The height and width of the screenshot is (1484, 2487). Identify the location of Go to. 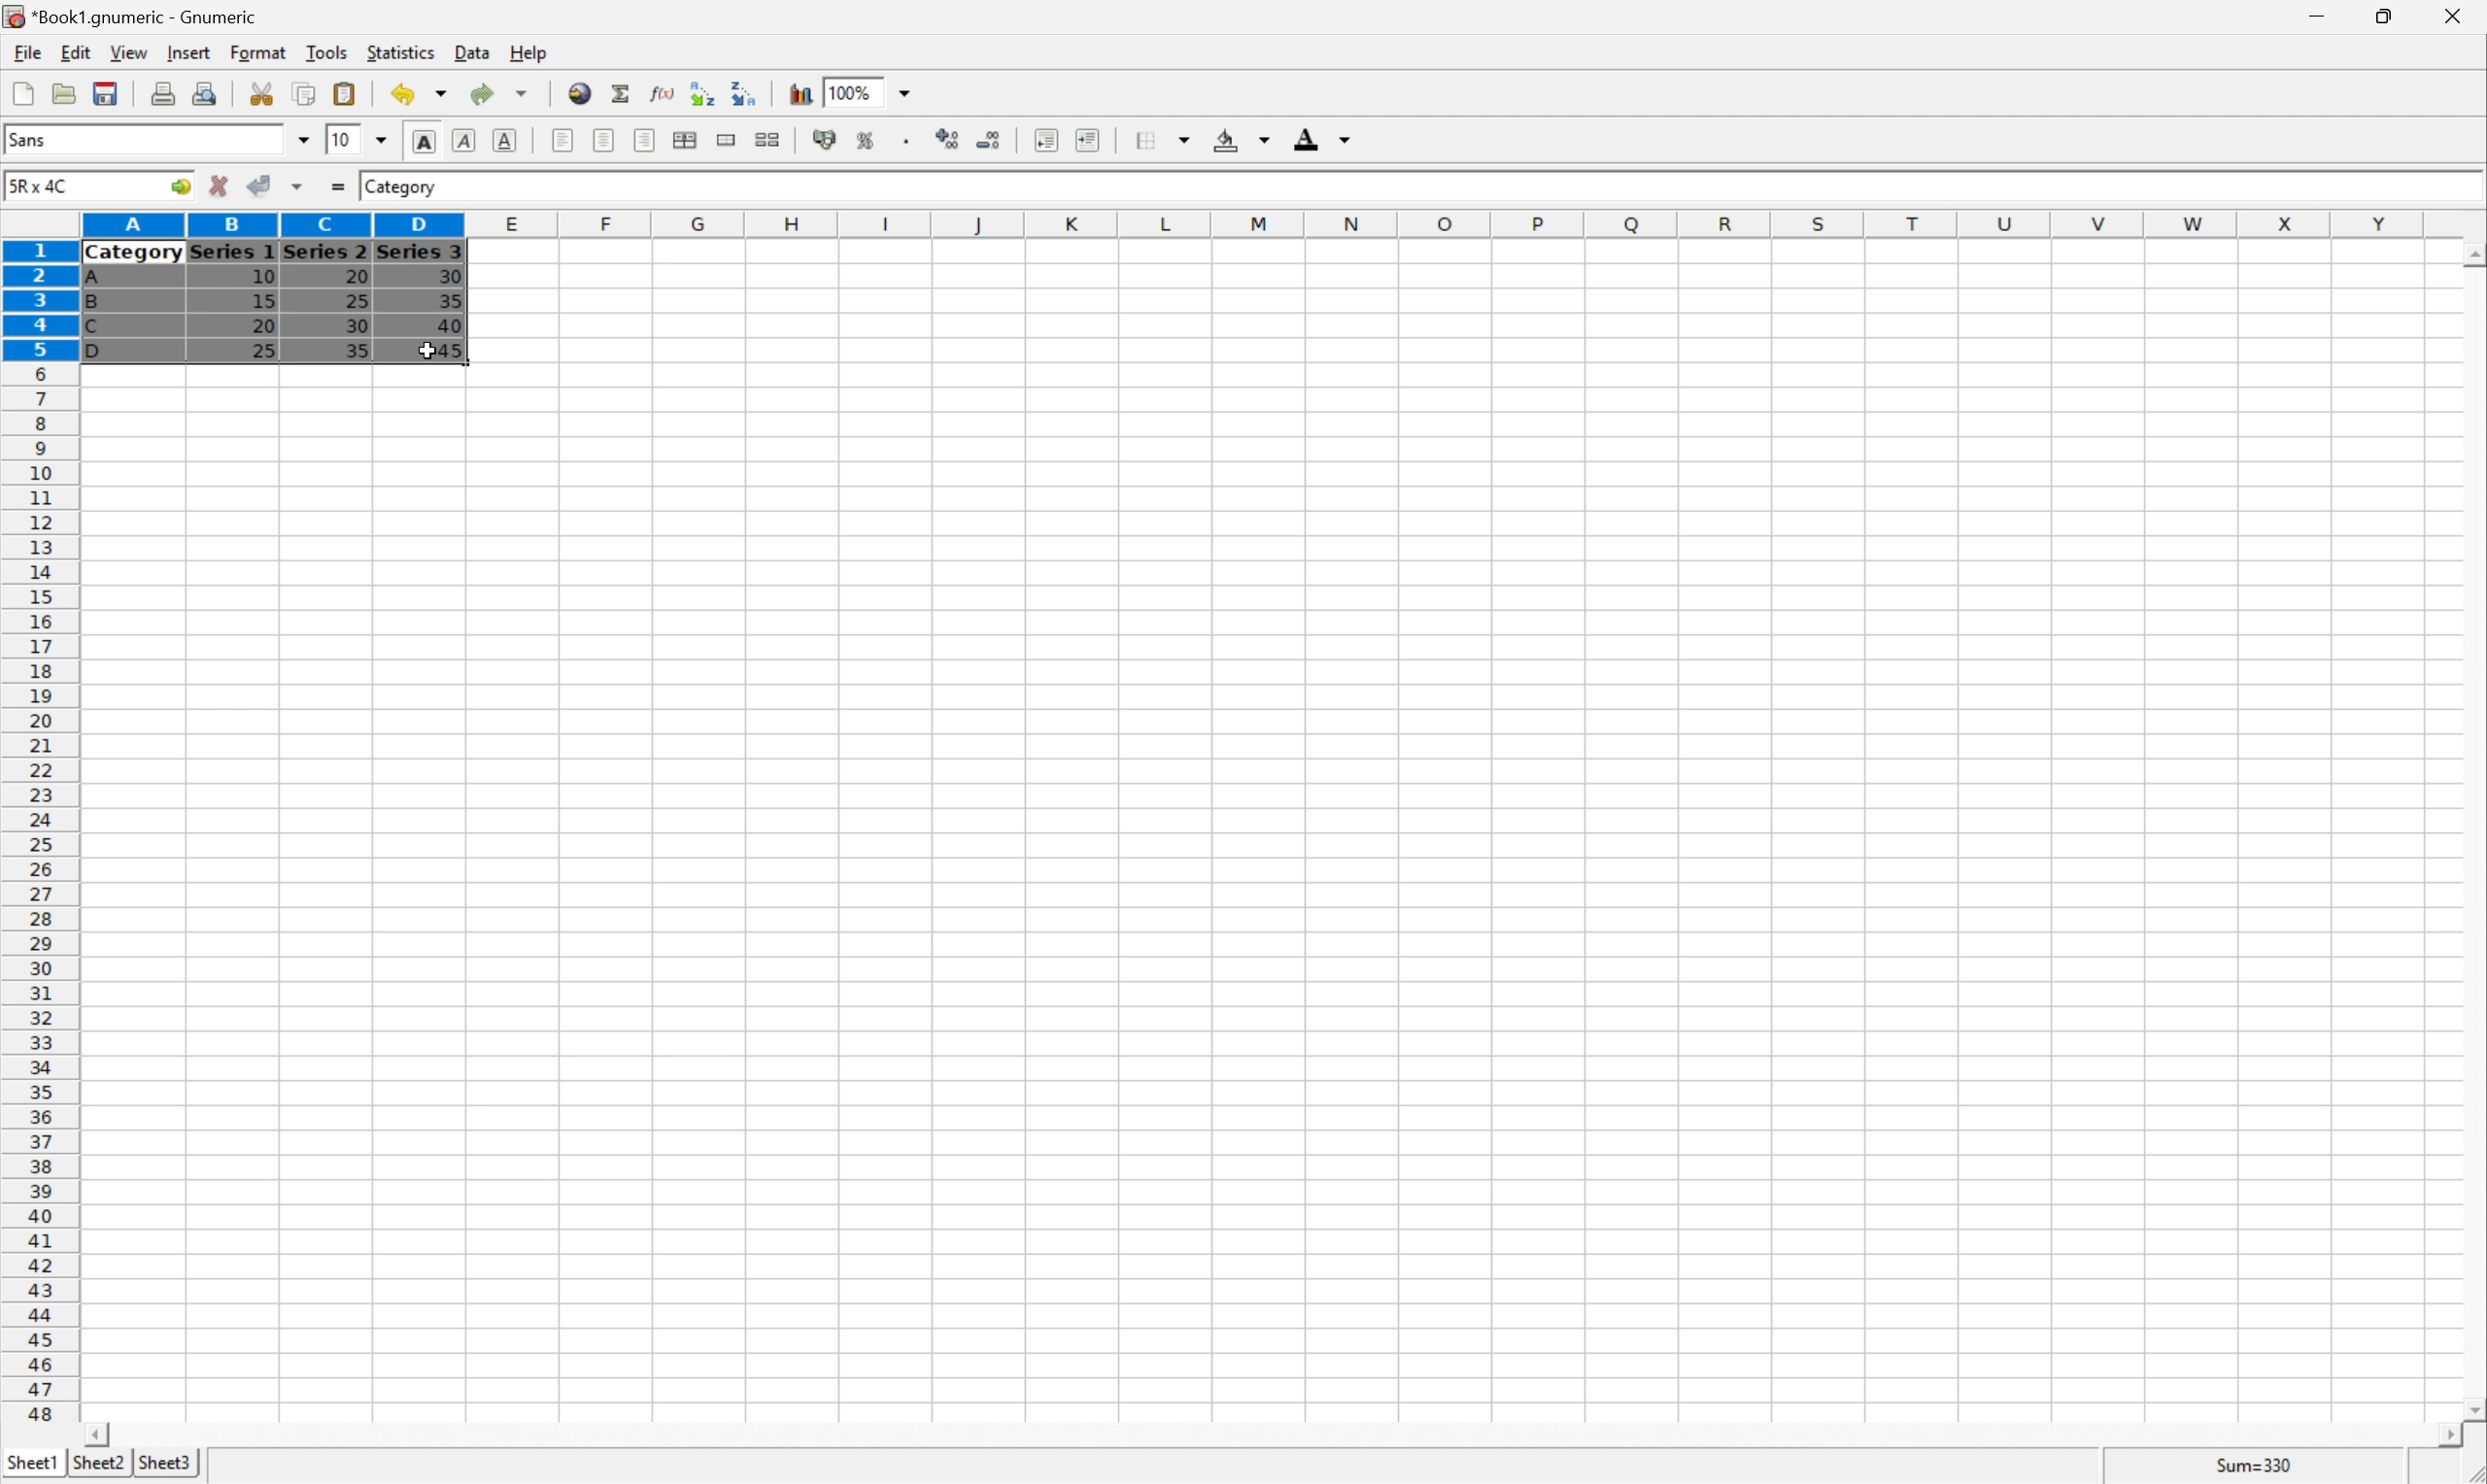
(177, 186).